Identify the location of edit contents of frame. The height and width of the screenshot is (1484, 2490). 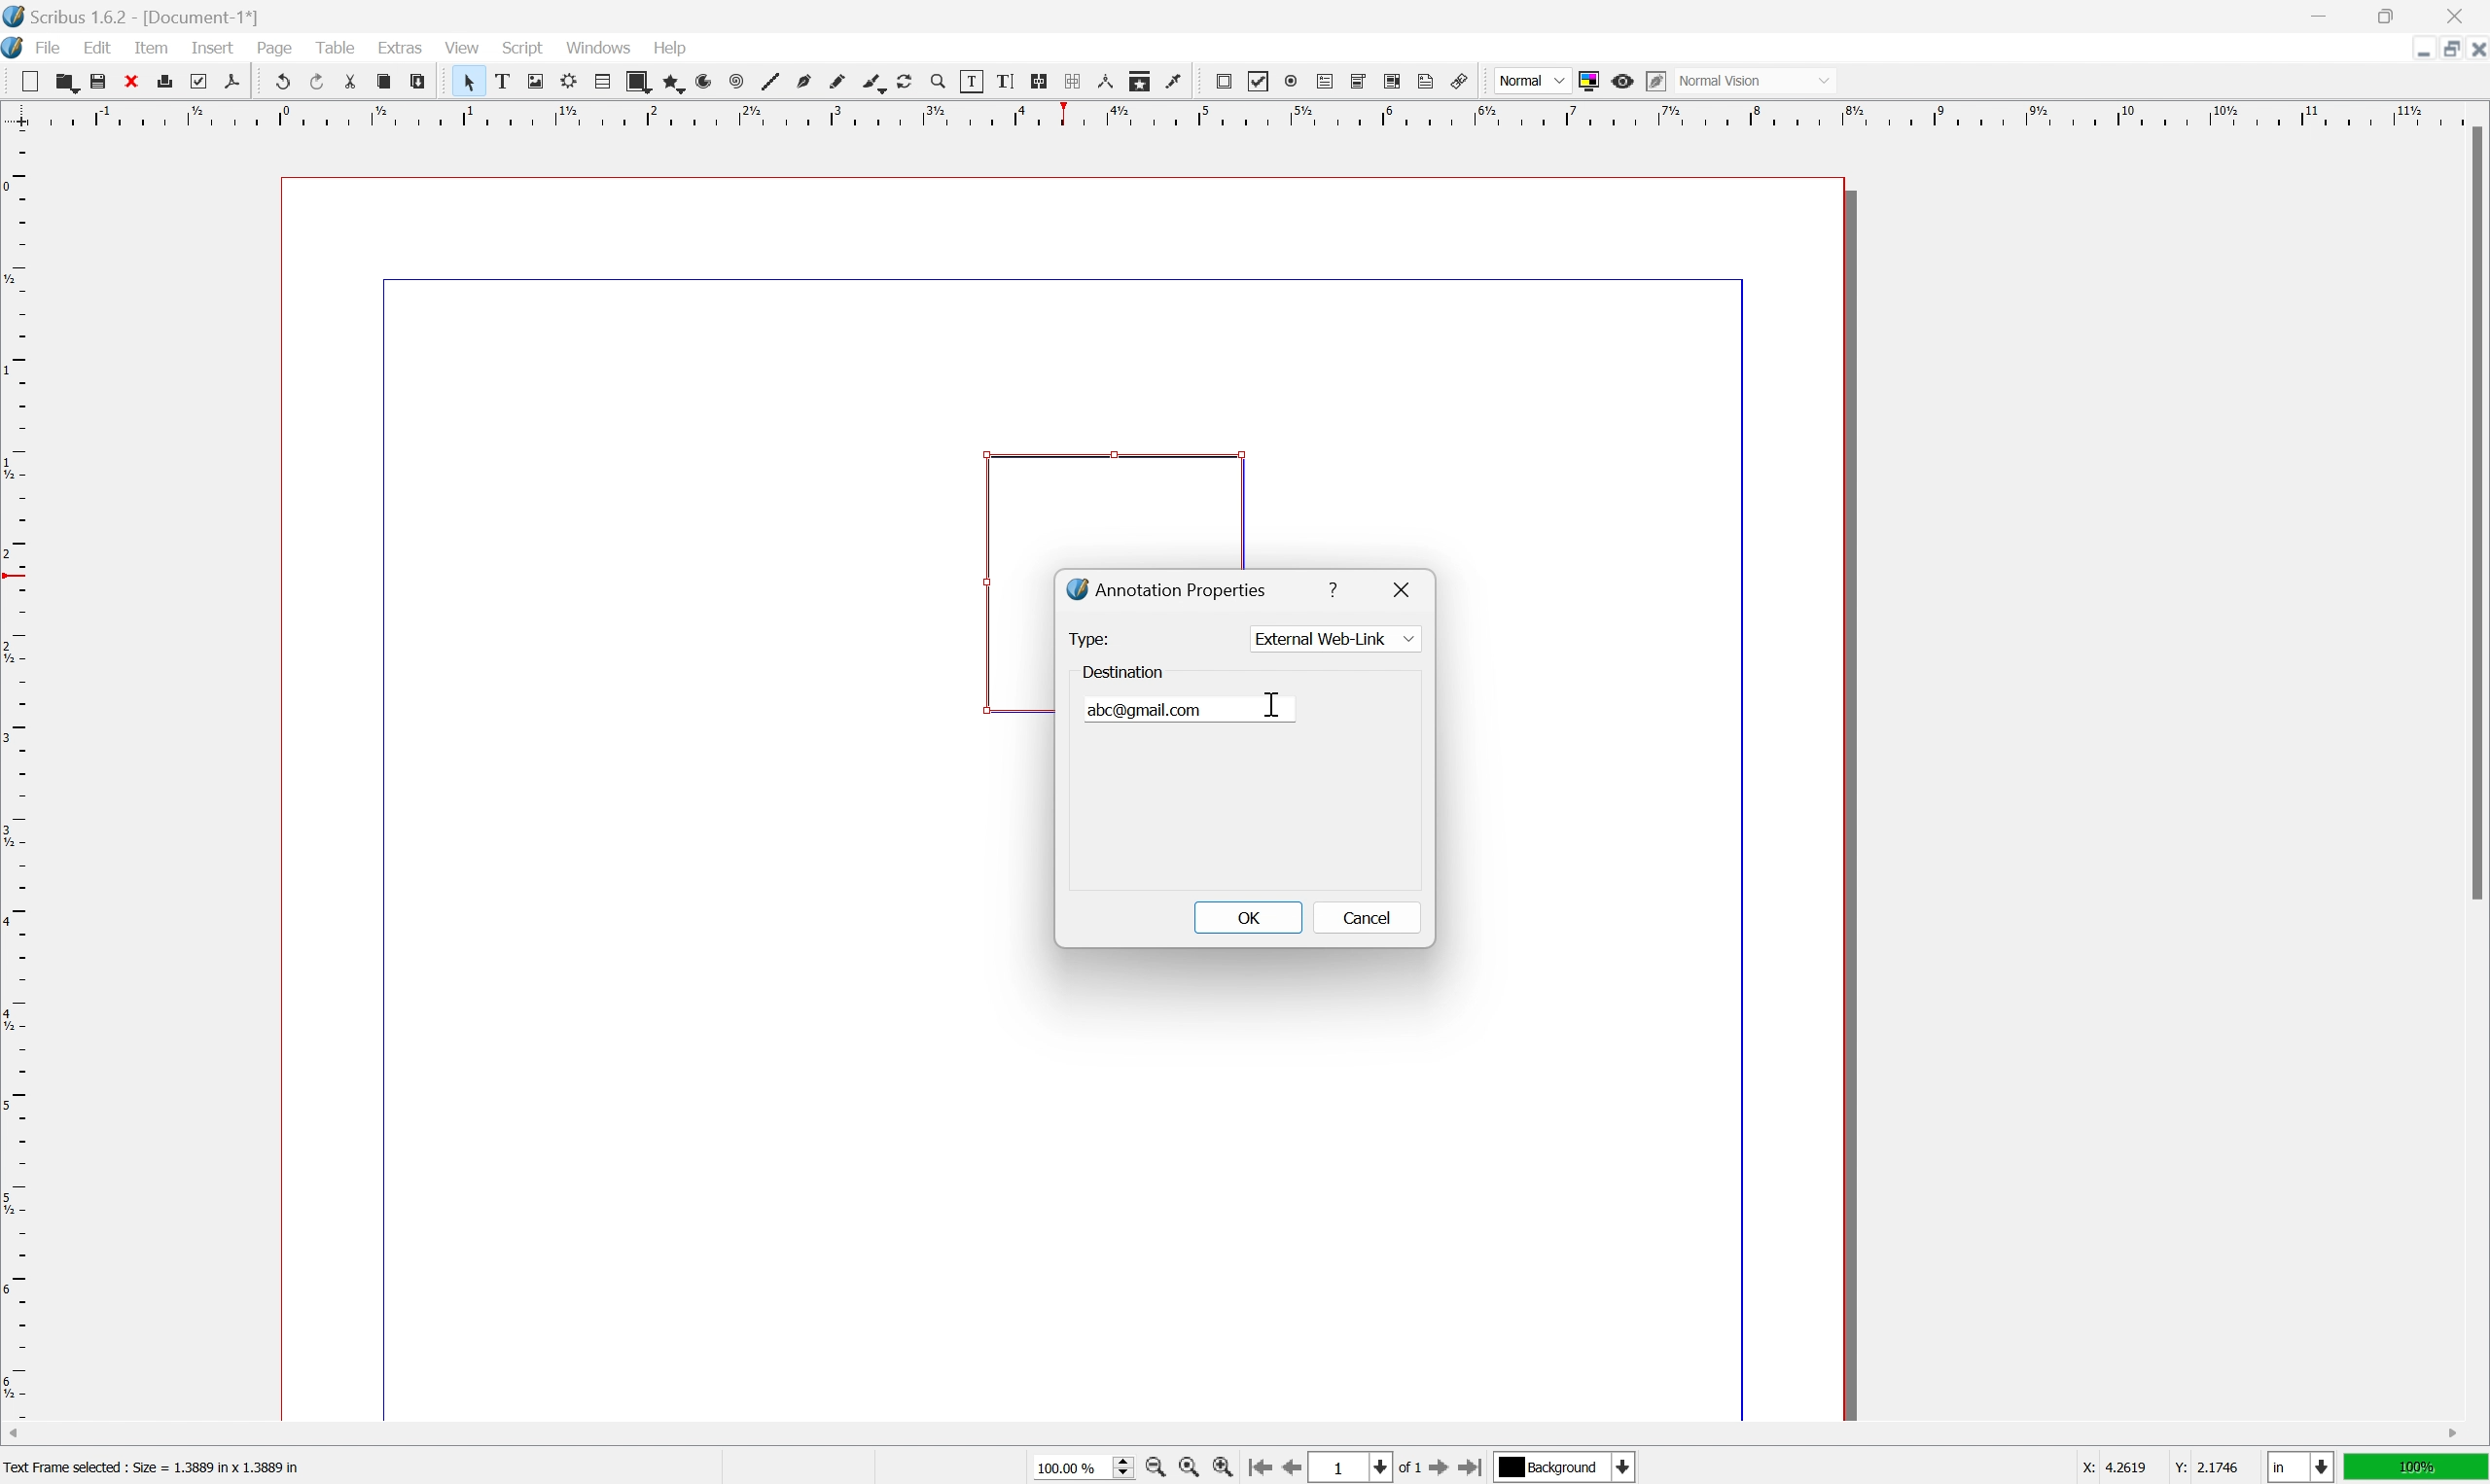
(971, 81).